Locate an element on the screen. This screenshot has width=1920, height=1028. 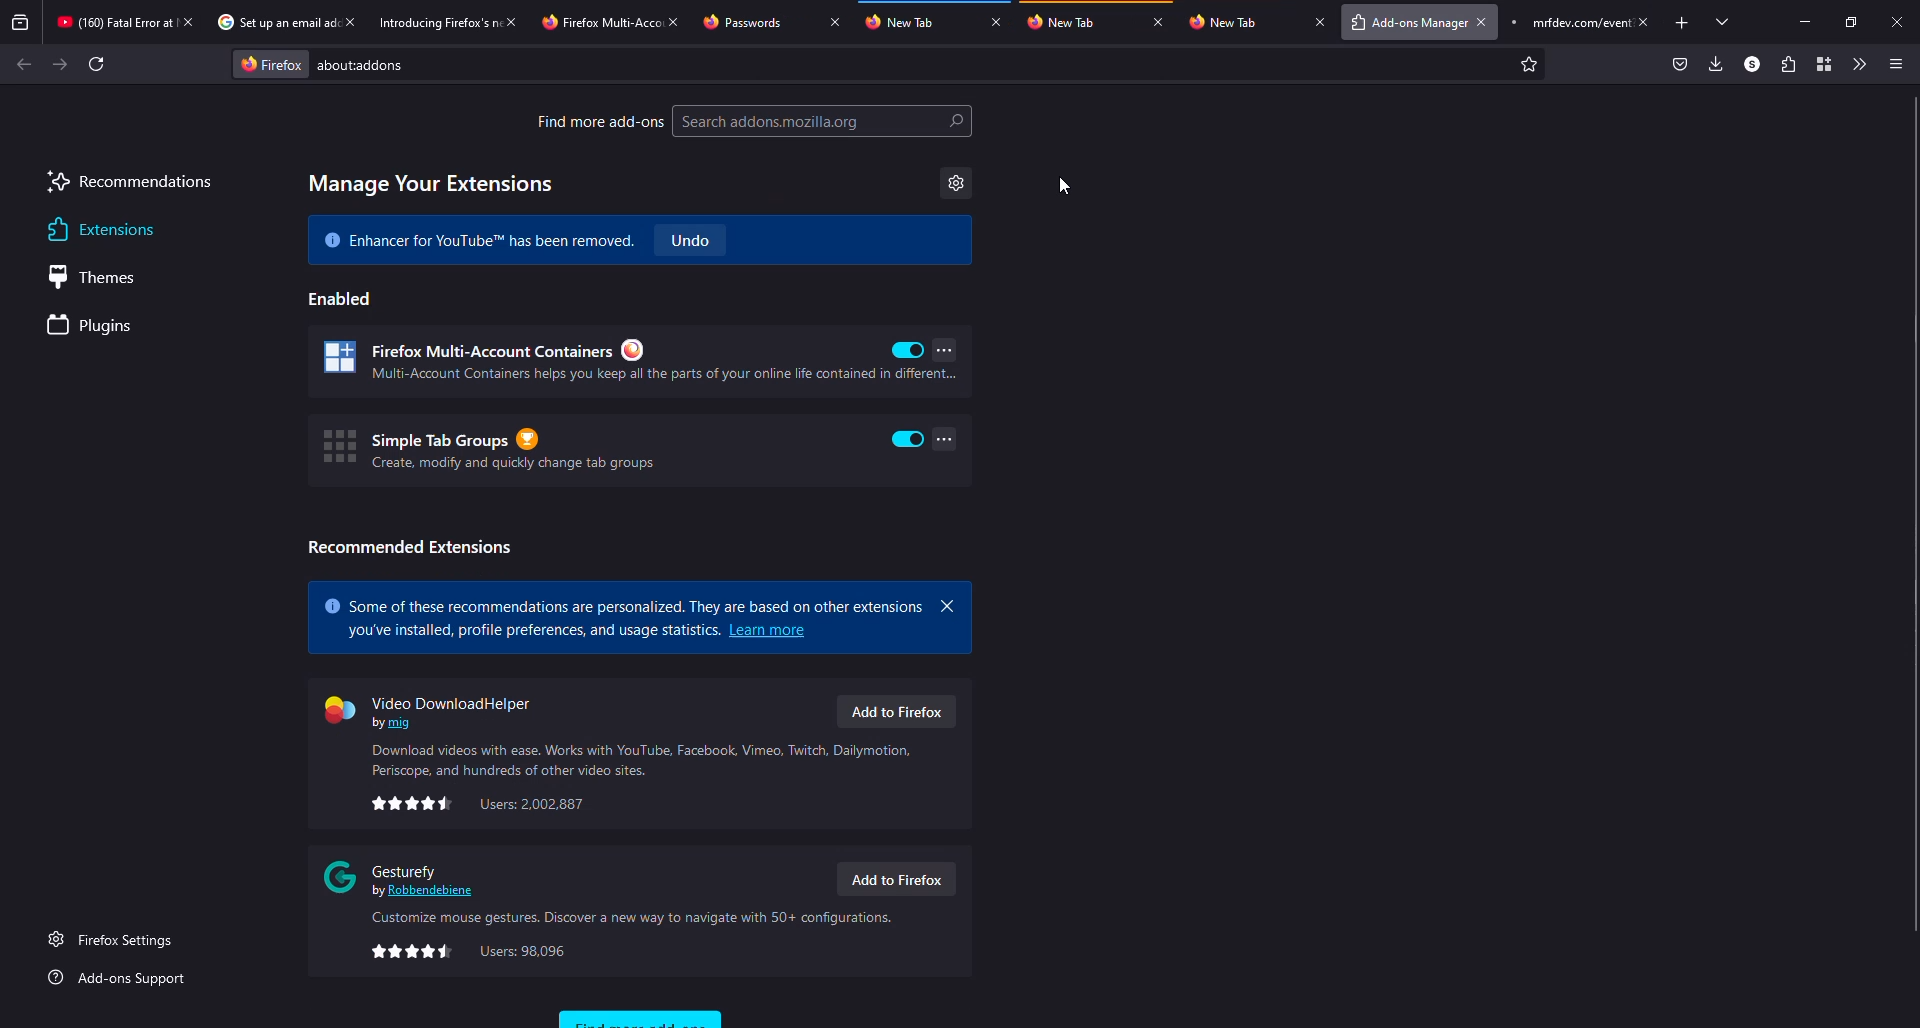
enabled is located at coordinates (908, 438).